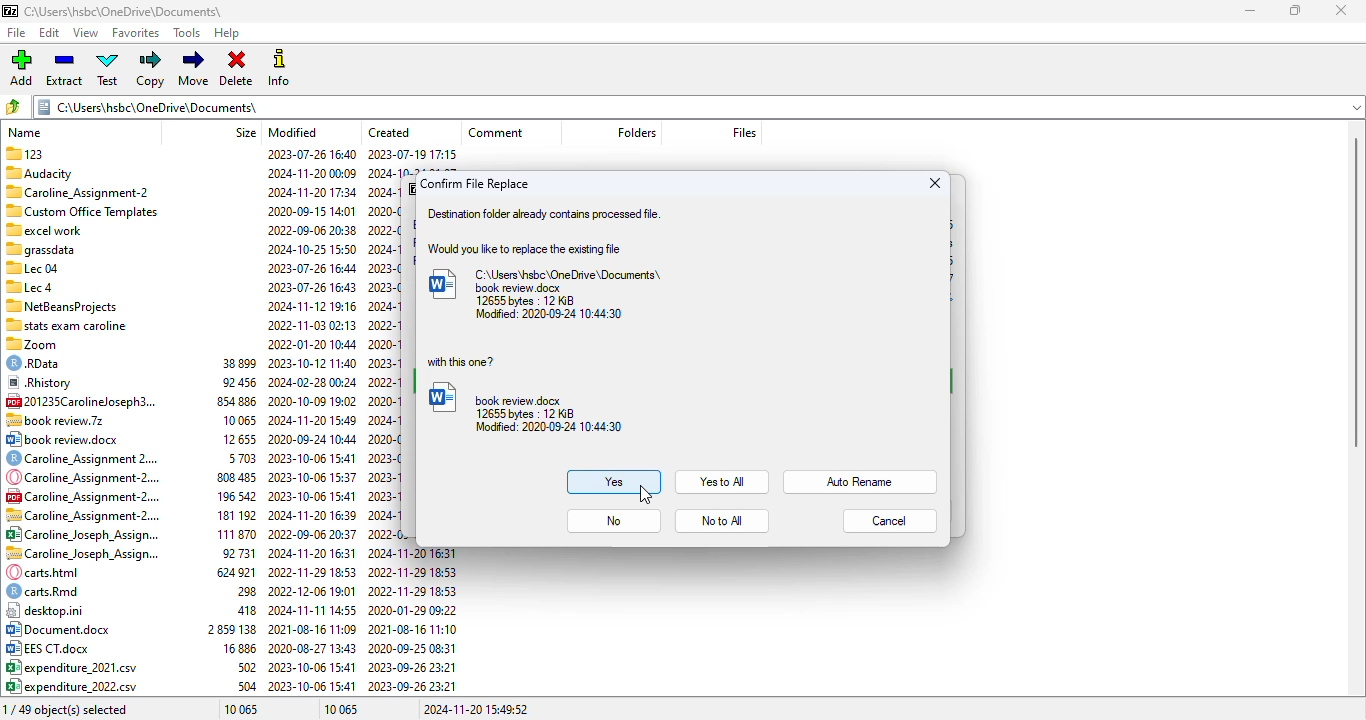  Describe the element at coordinates (1294, 11) in the screenshot. I see `maximize` at that location.